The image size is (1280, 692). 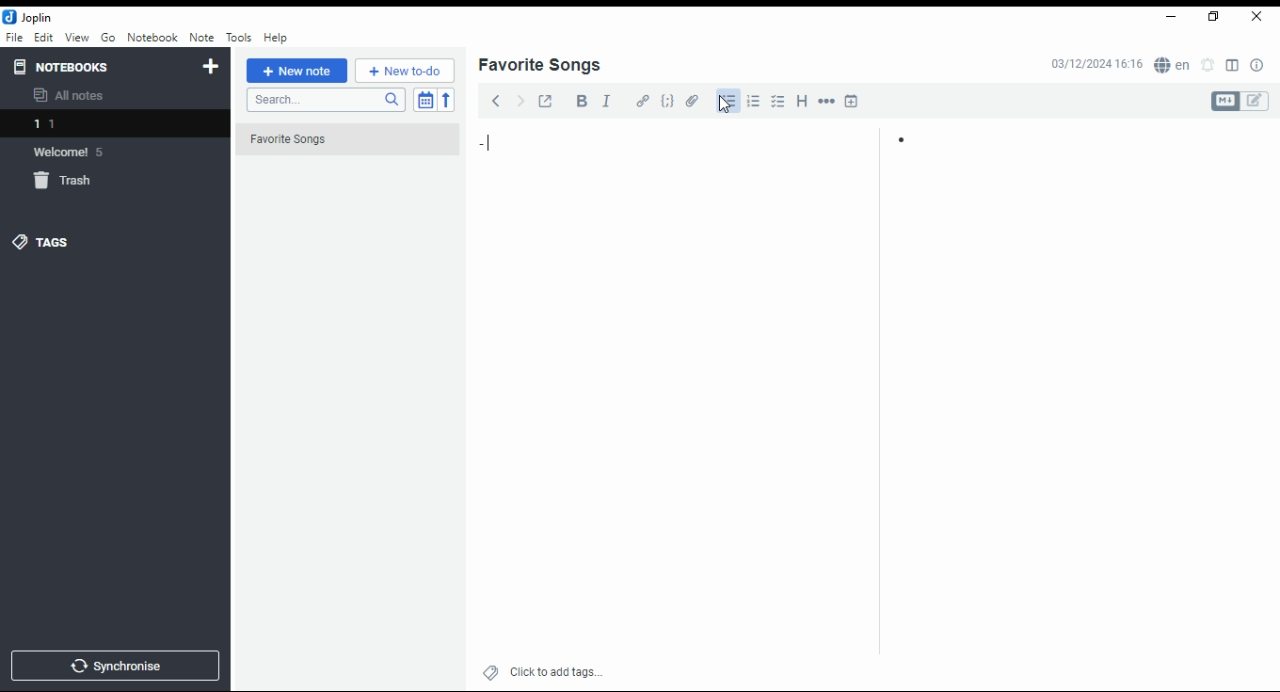 What do you see at coordinates (776, 103) in the screenshot?
I see `checkbox` at bounding box center [776, 103].